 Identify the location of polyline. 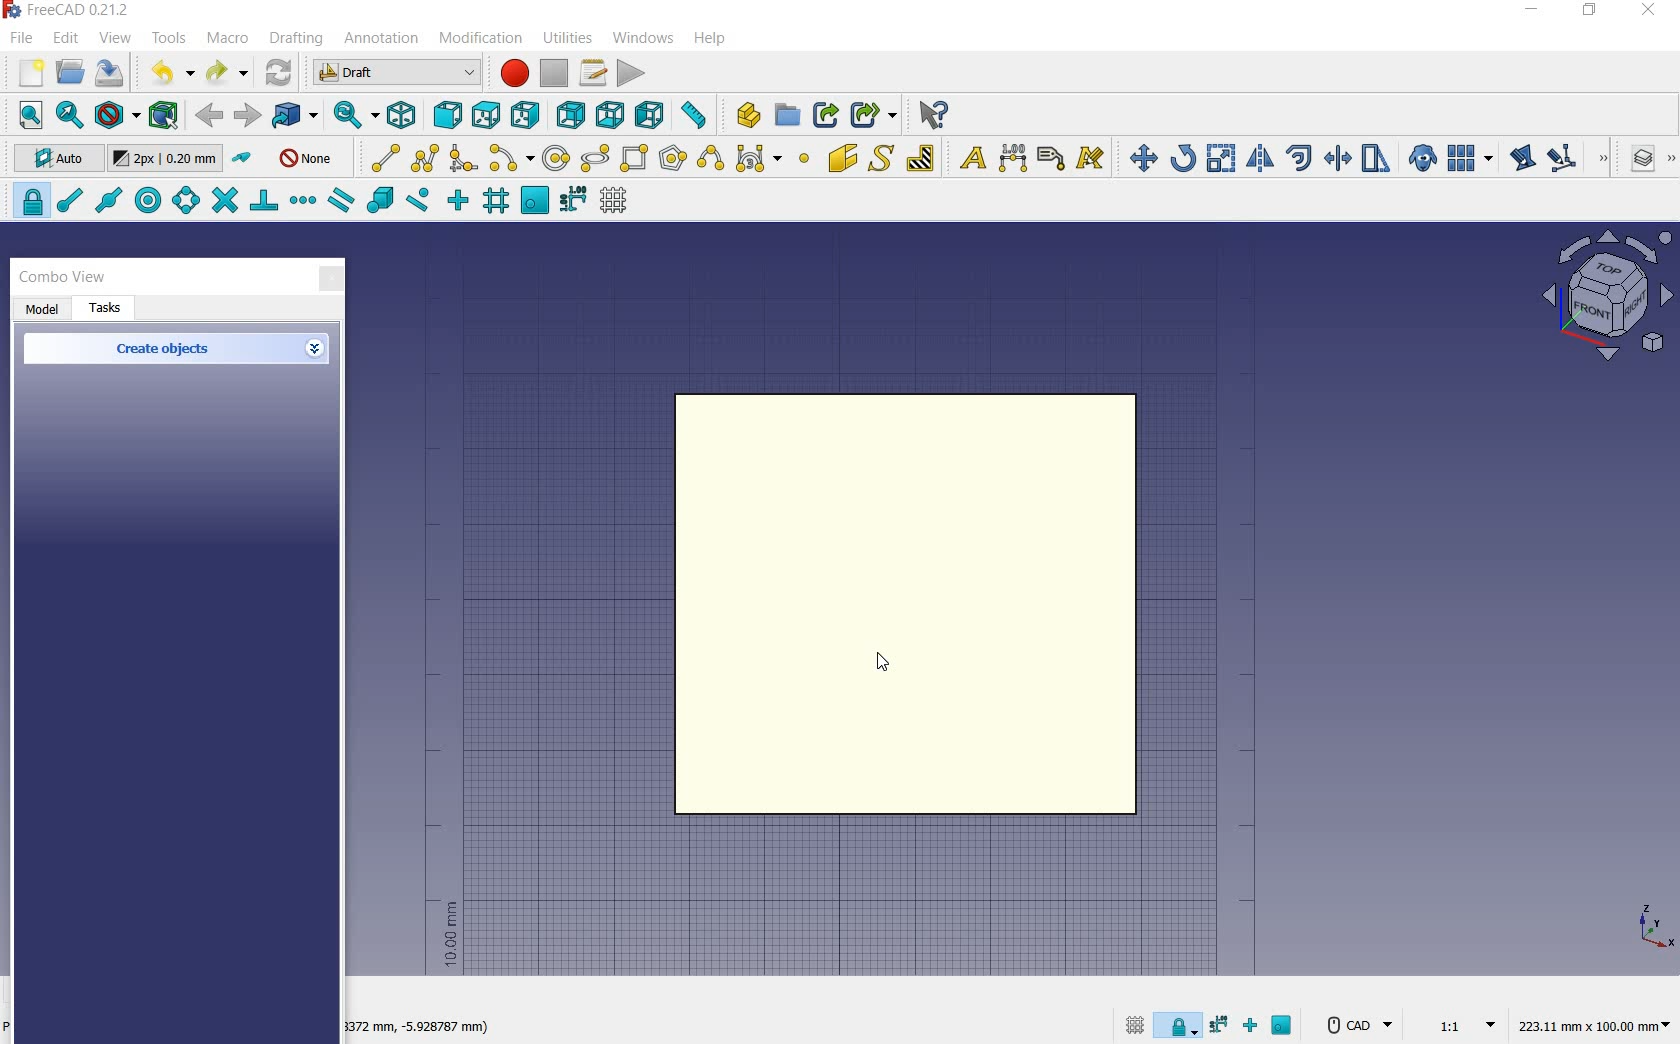
(426, 157).